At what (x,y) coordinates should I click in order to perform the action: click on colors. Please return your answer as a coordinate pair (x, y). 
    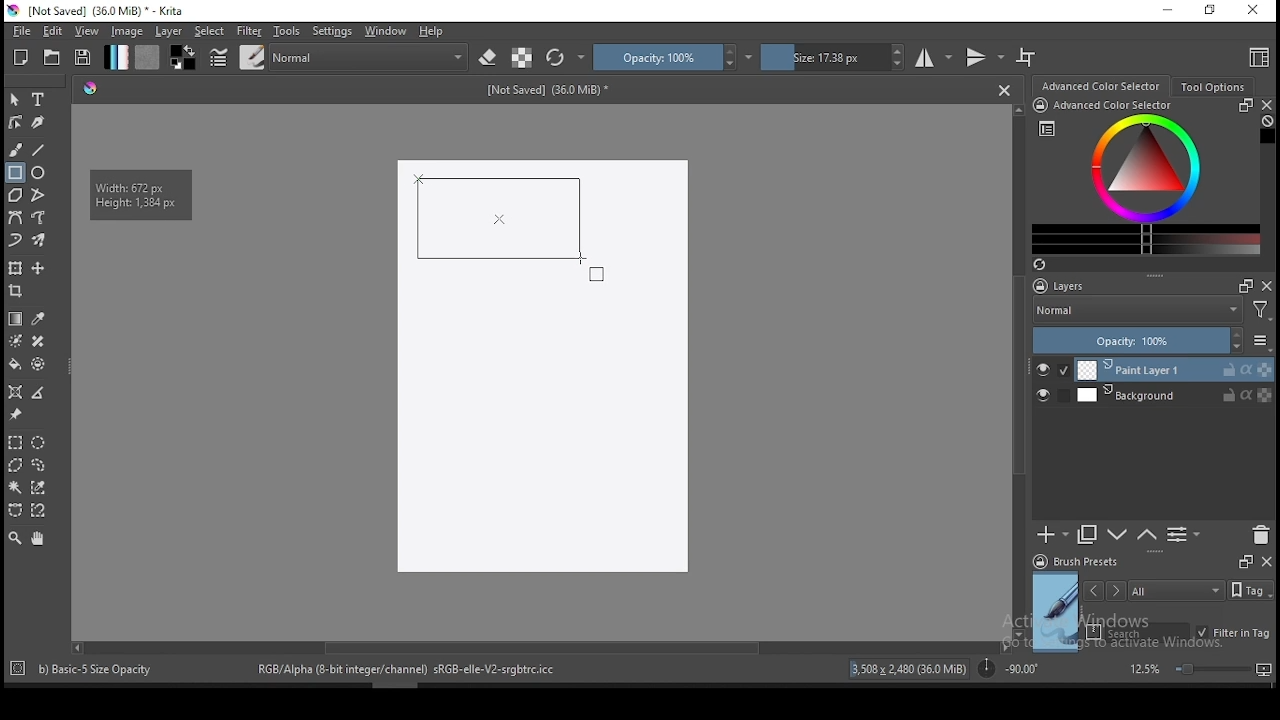
    Looking at the image, I should click on (183, 57).